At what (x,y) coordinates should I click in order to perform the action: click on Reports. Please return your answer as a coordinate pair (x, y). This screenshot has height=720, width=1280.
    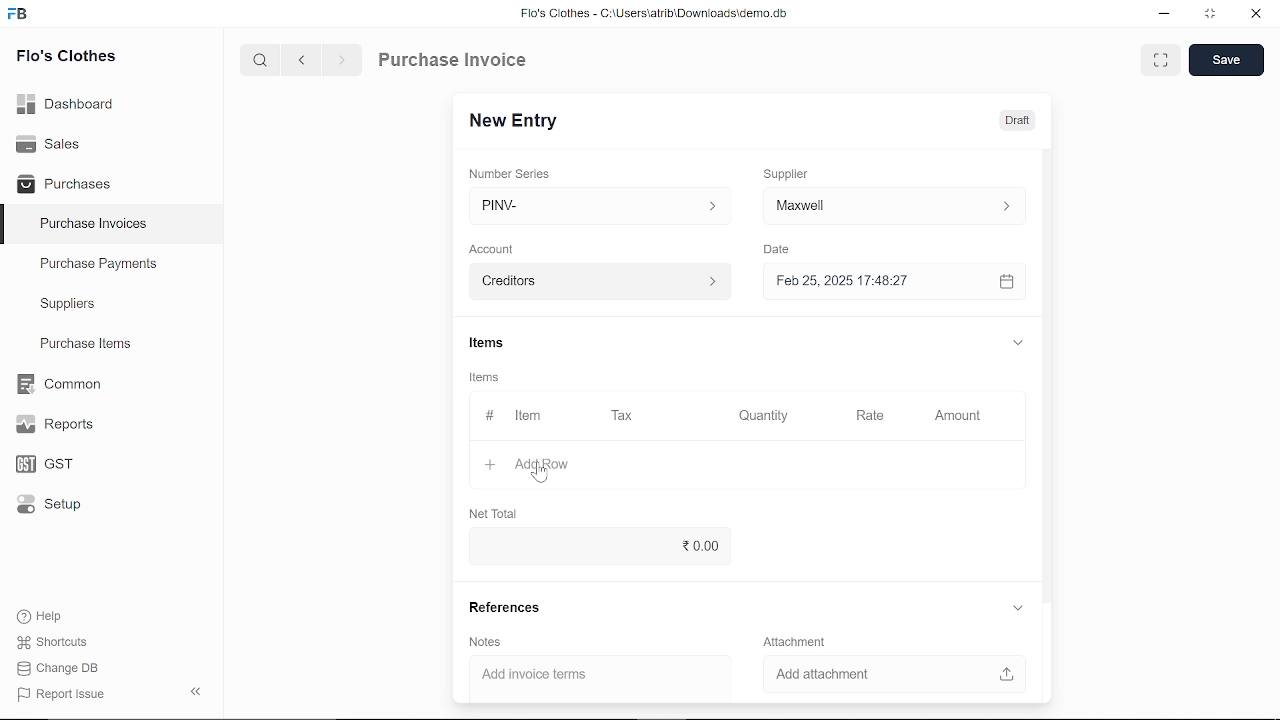
    Looking at the image, I should click on (54, 425).